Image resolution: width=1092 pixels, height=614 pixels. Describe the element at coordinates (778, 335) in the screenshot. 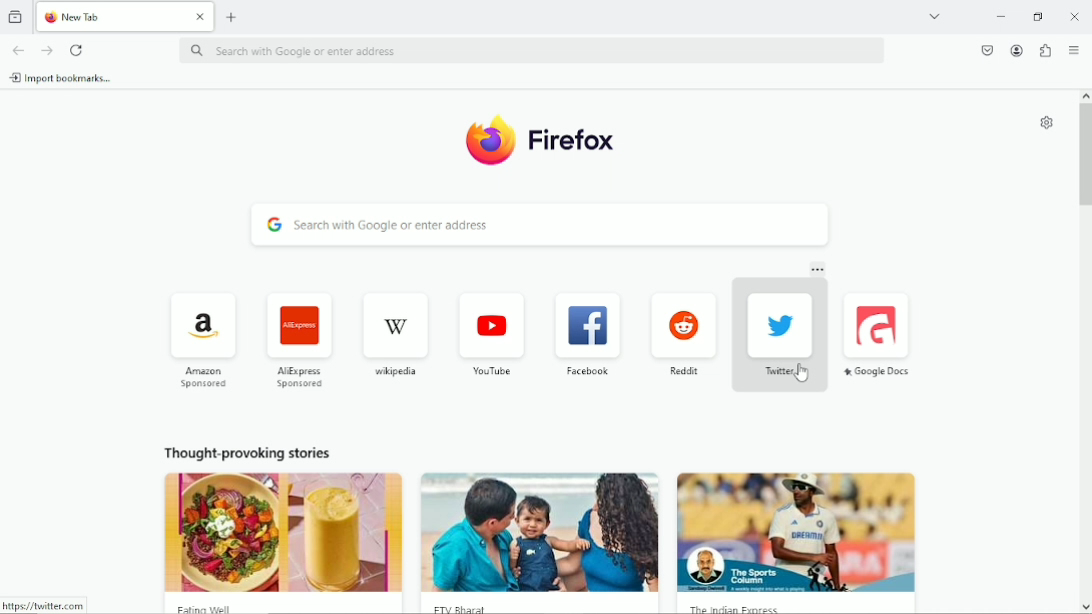

I see `twitter` at that location.